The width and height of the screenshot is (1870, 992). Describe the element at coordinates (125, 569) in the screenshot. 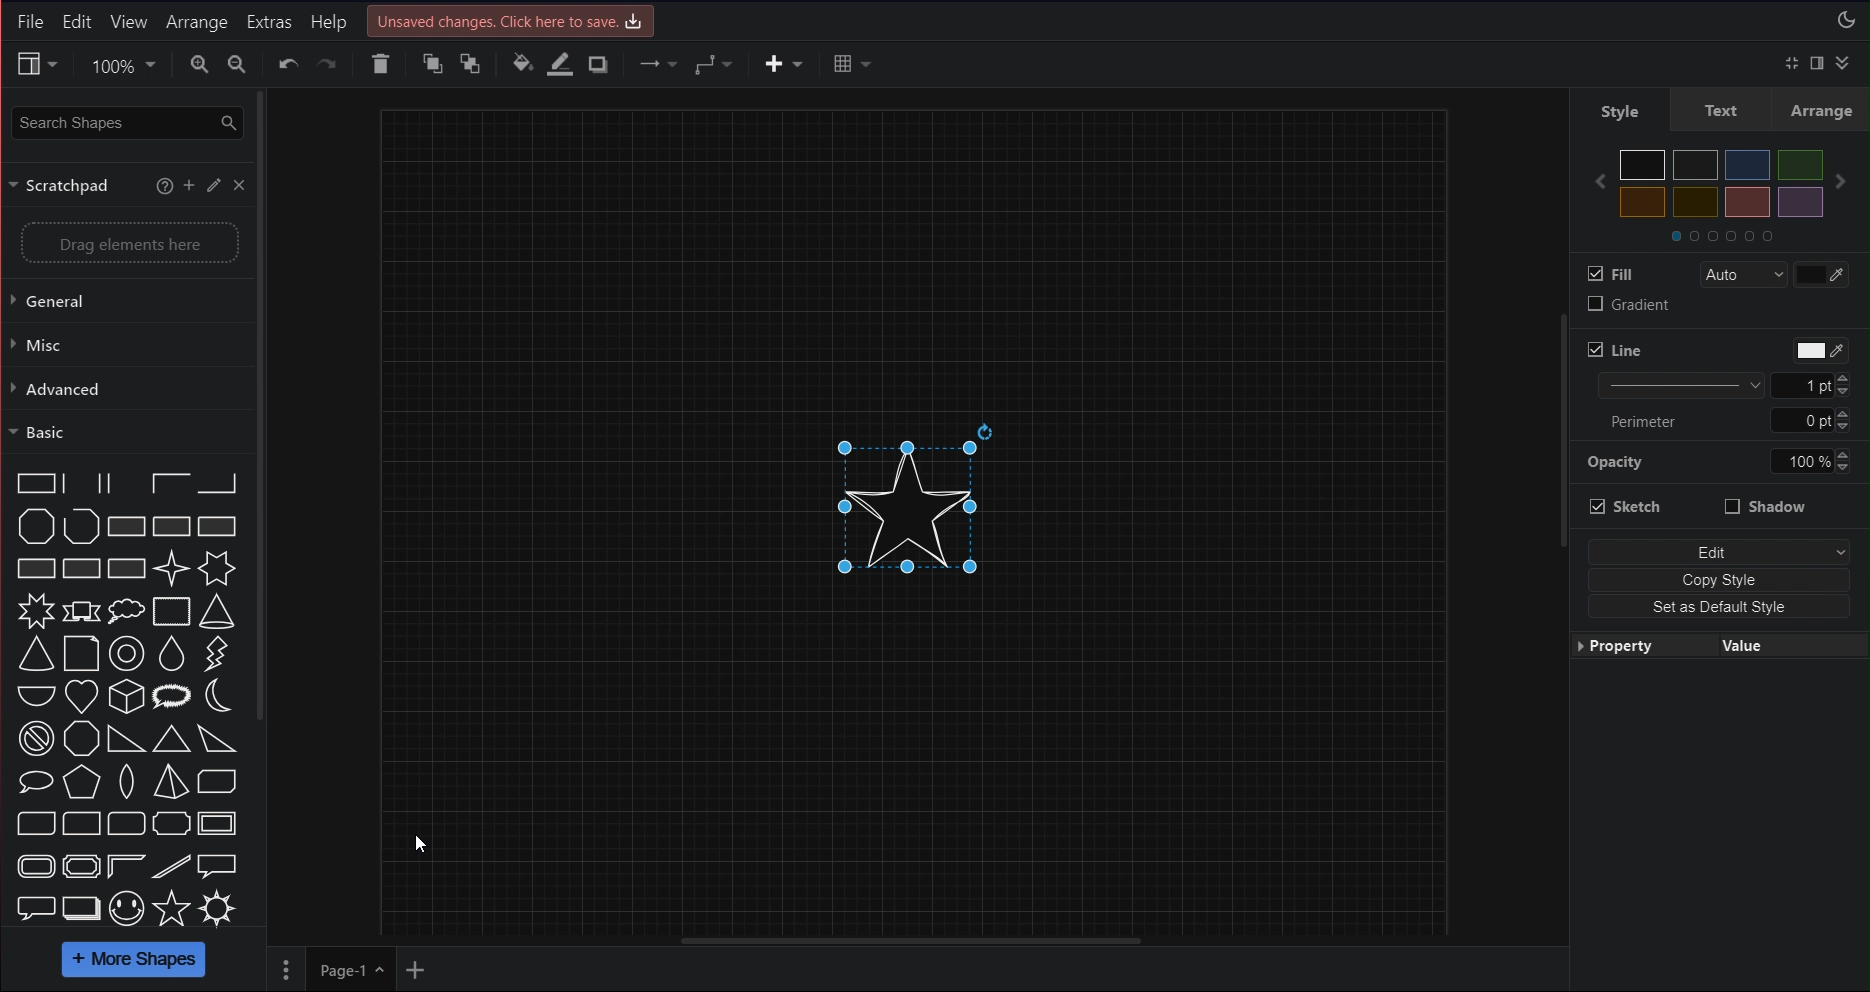

I see `rectangle with diagonal grid fill` at that location.